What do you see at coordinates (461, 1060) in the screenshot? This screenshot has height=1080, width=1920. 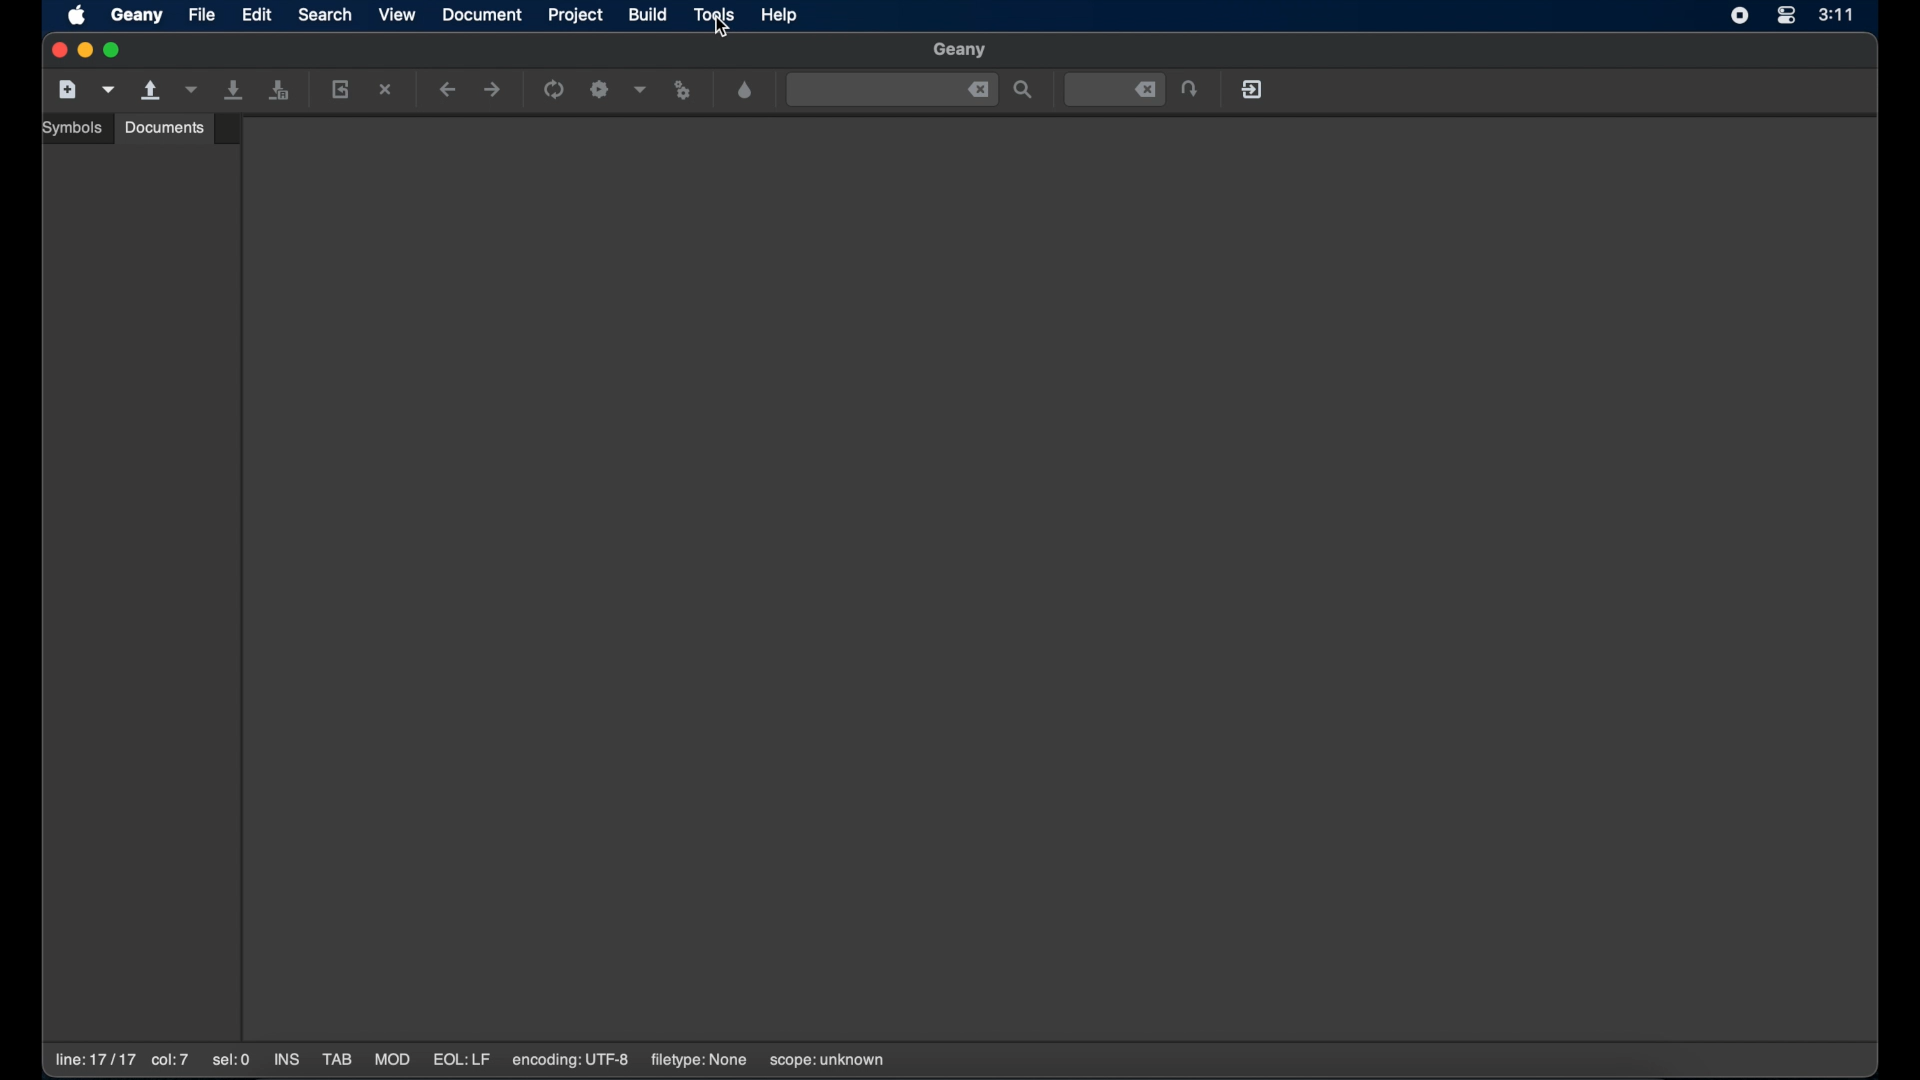 I see `EQL:LF` at bounding box center [461, 1060].